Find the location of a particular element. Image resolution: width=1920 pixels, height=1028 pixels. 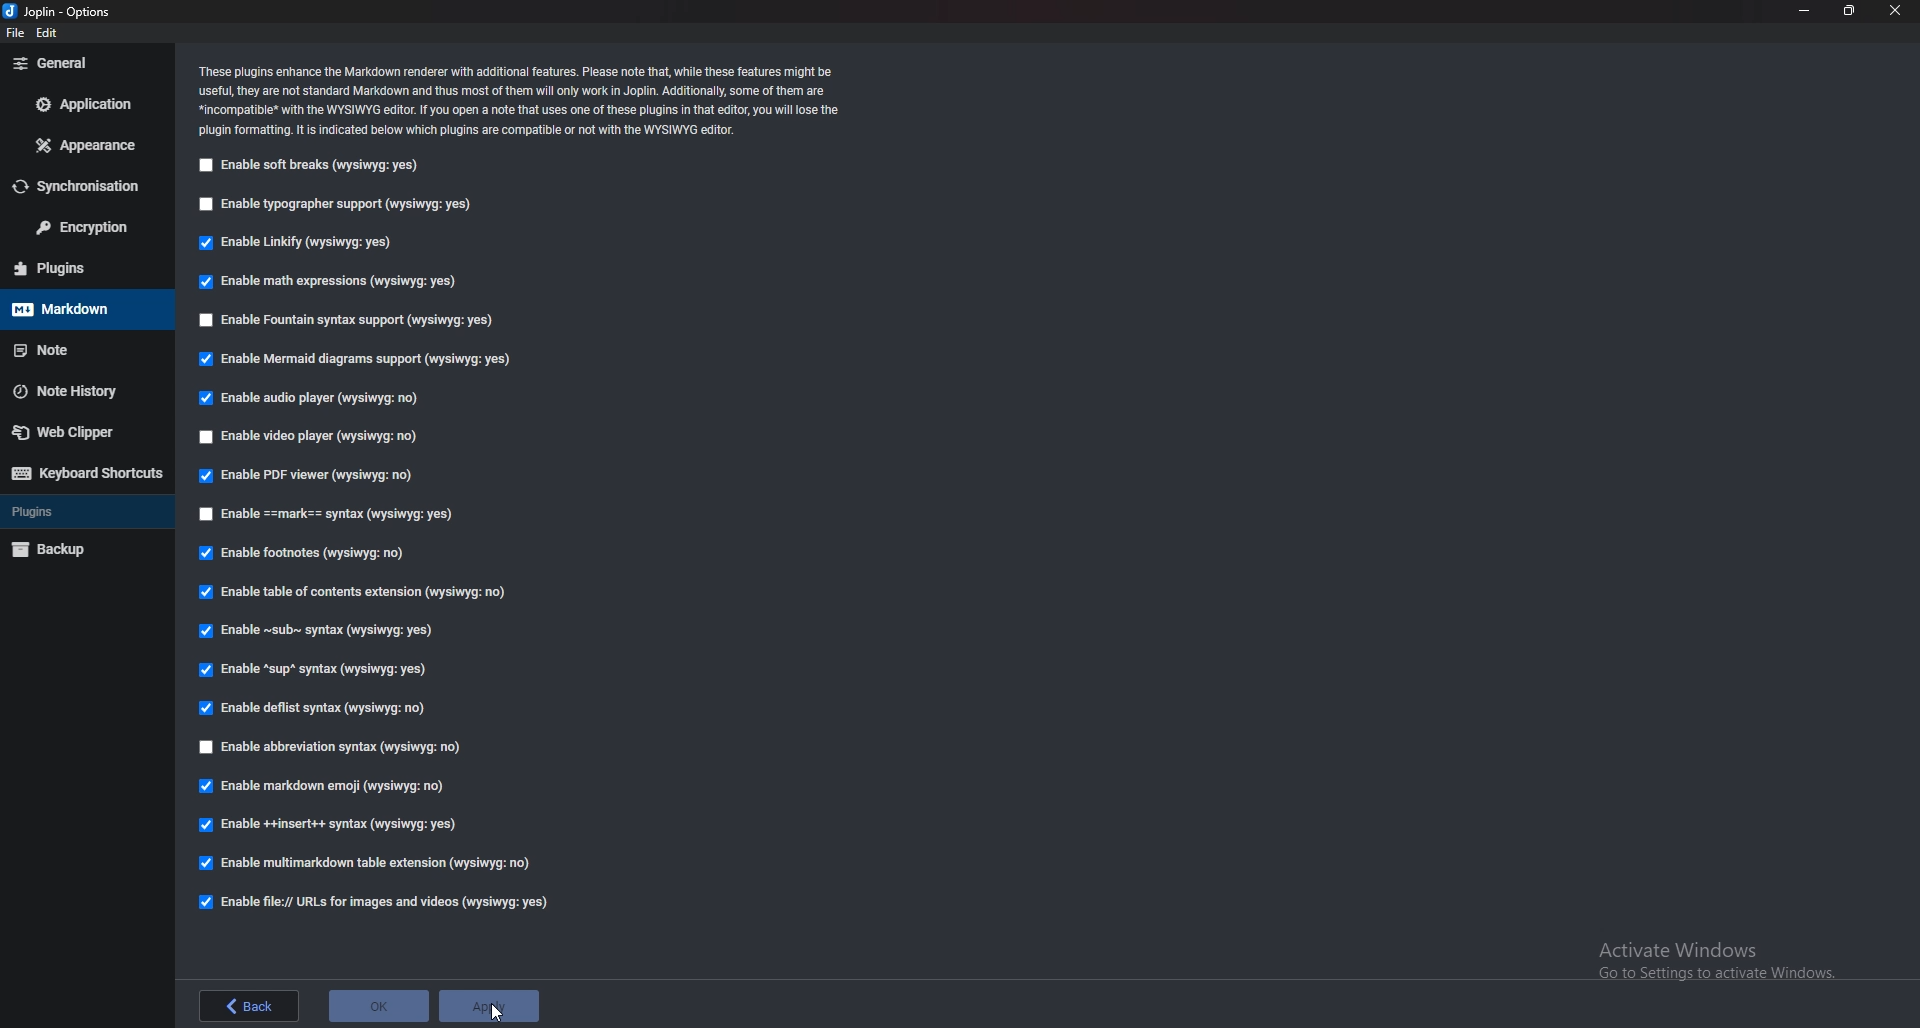

enable soft breaks is located at coordinates (308, 166).